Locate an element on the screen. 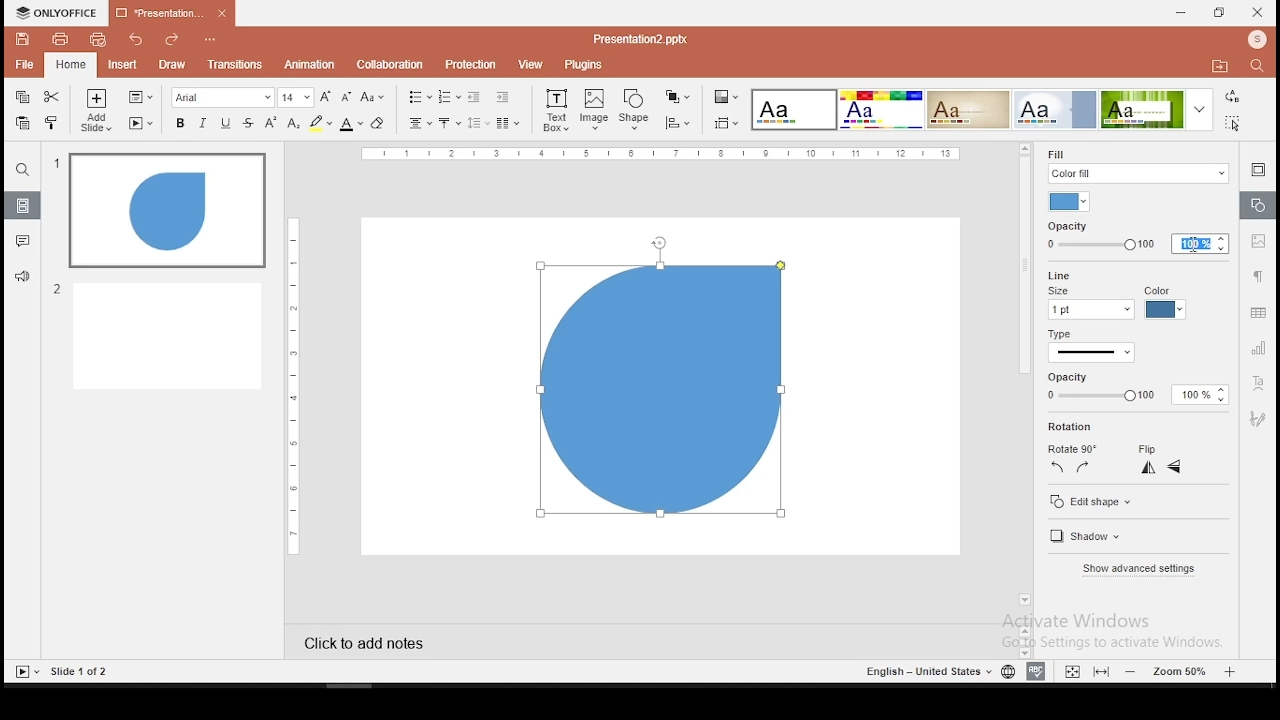 The image size is (1280, 720). image is located at coordinates (595, 110).